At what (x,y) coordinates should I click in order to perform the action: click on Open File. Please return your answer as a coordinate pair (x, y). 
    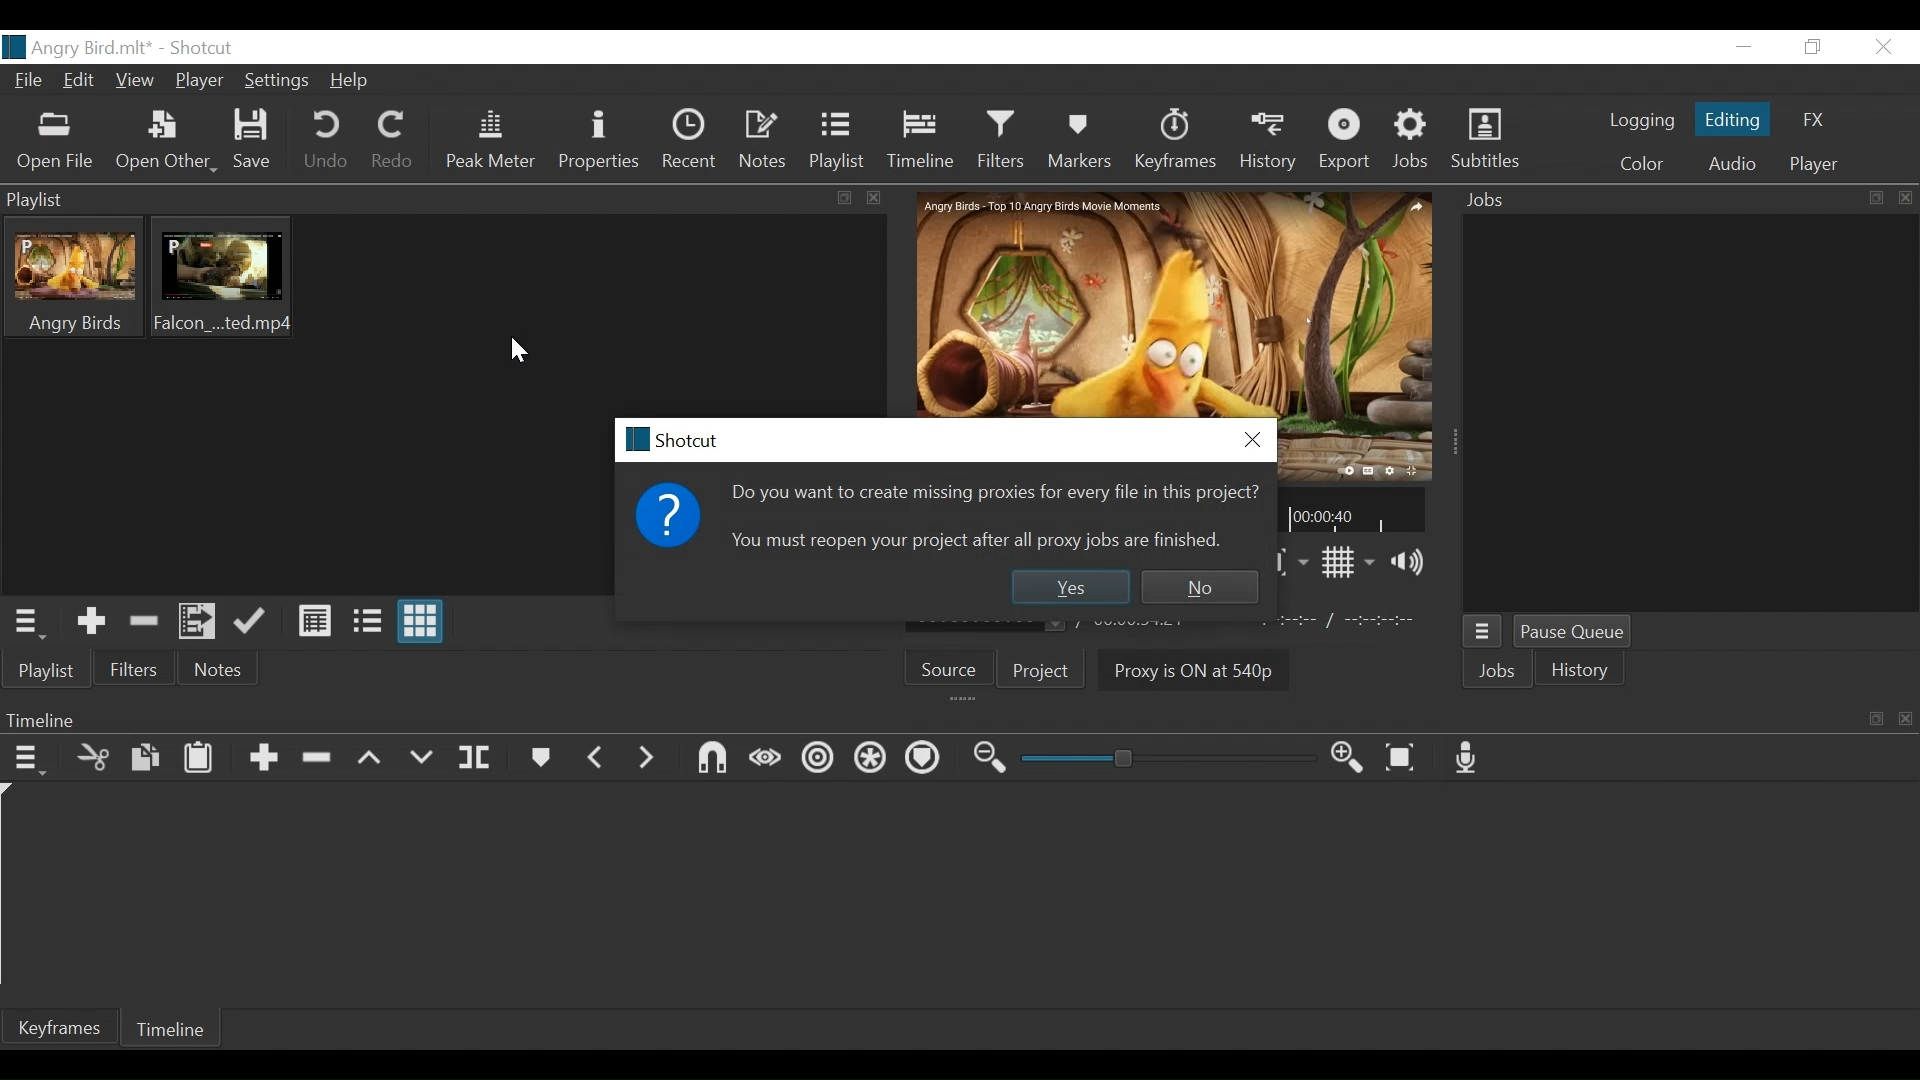
    Looking at the image, I should click on (56, 142).